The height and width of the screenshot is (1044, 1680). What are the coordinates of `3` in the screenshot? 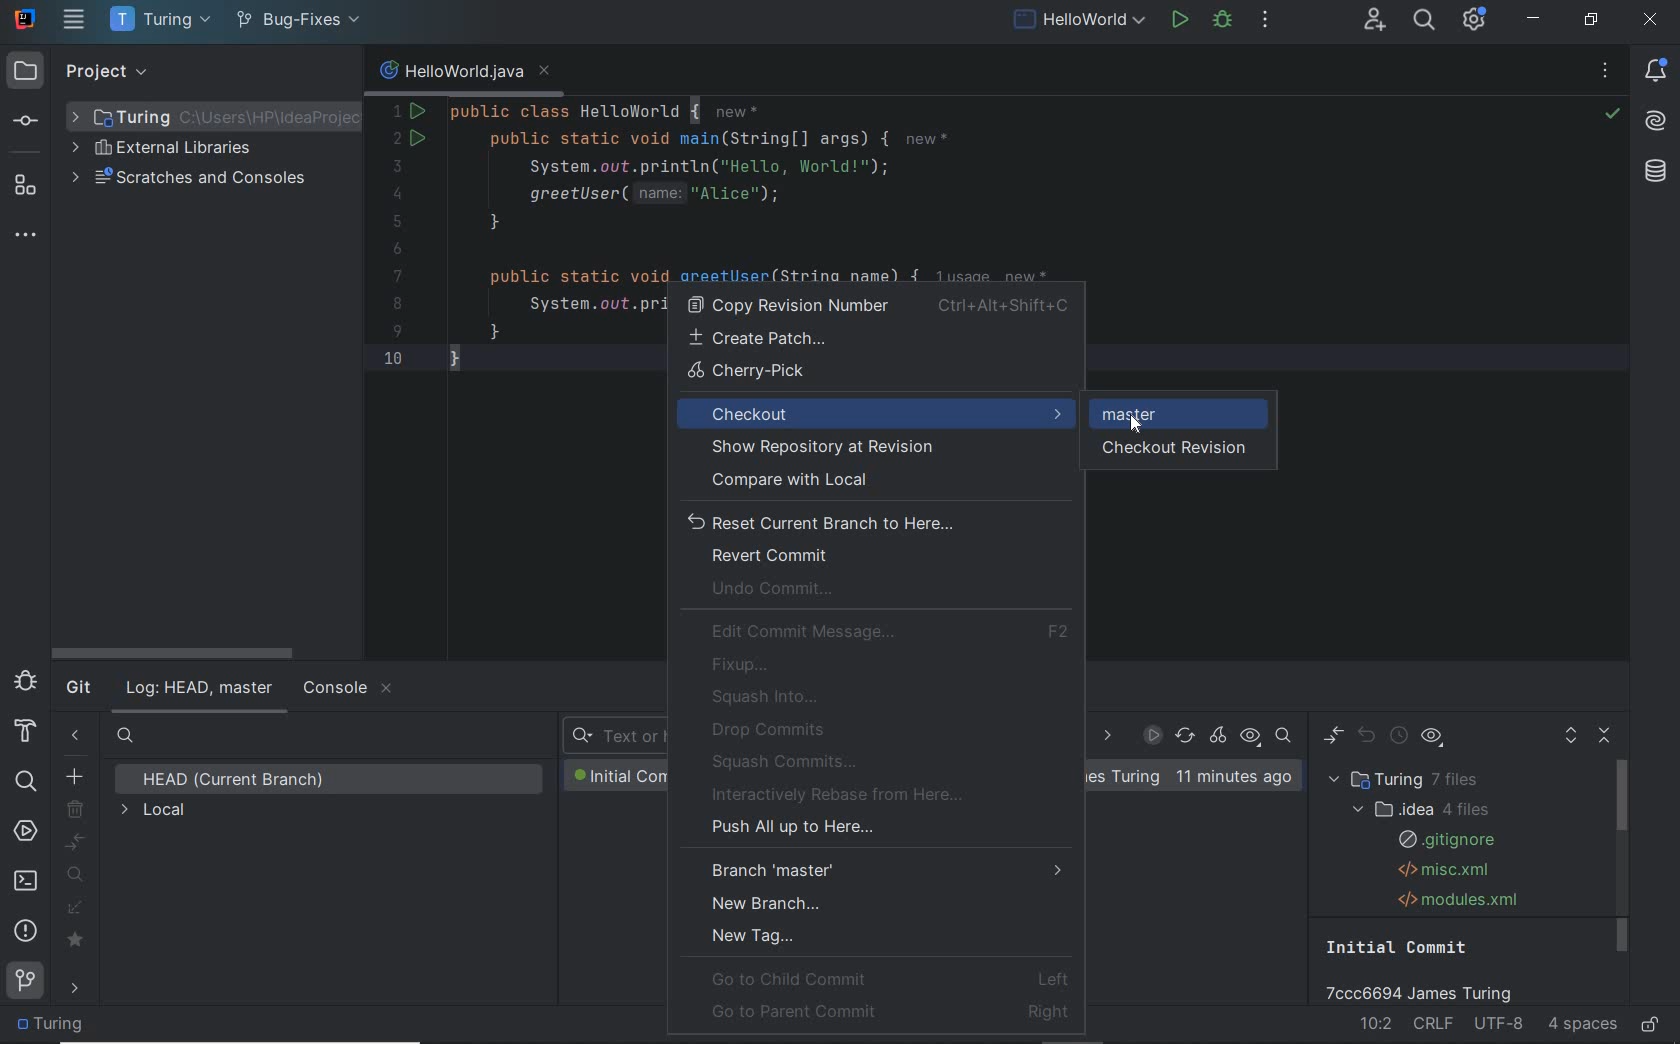 It's located at (394, 166).